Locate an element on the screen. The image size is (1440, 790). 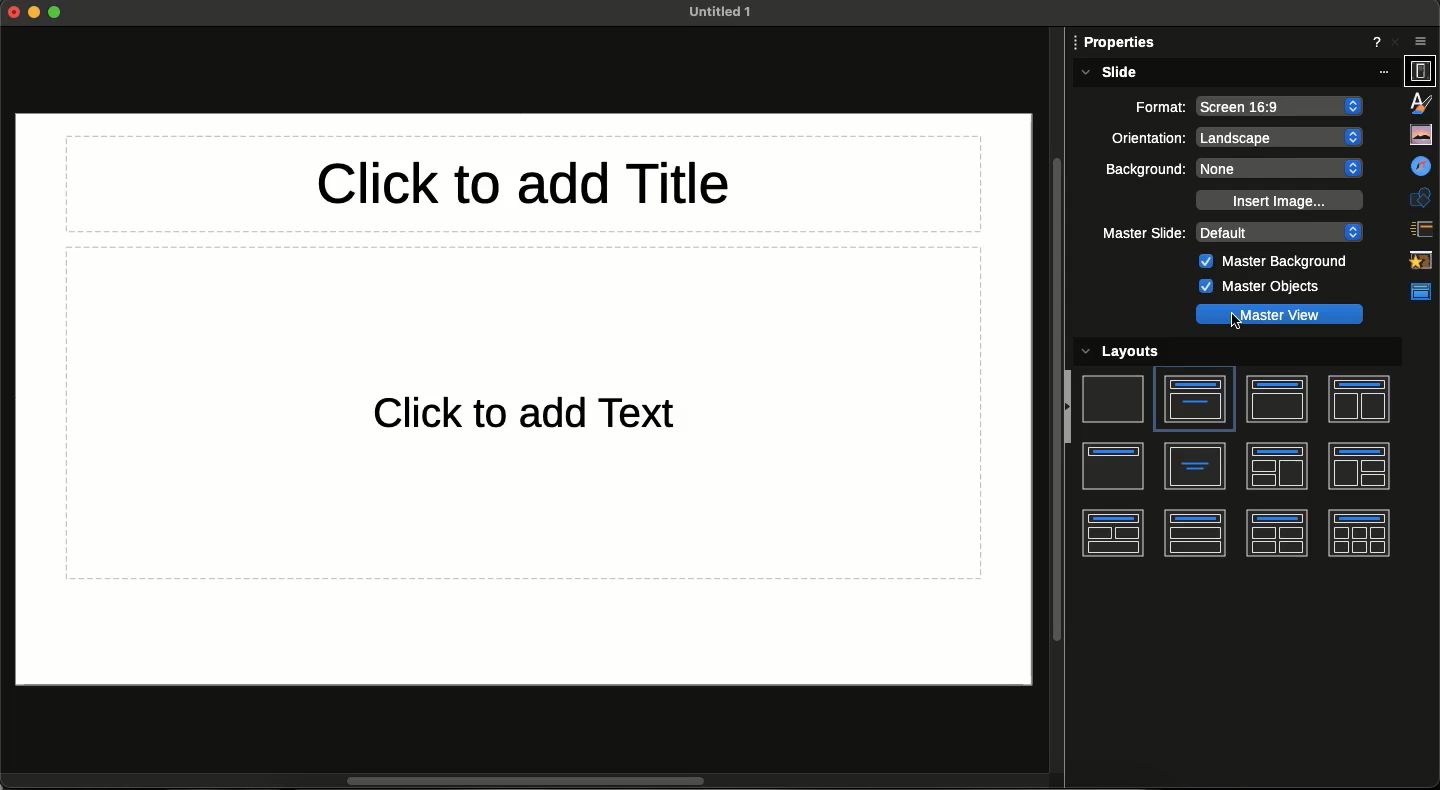
Title and two boxes is located at coordinates (1195, 533).